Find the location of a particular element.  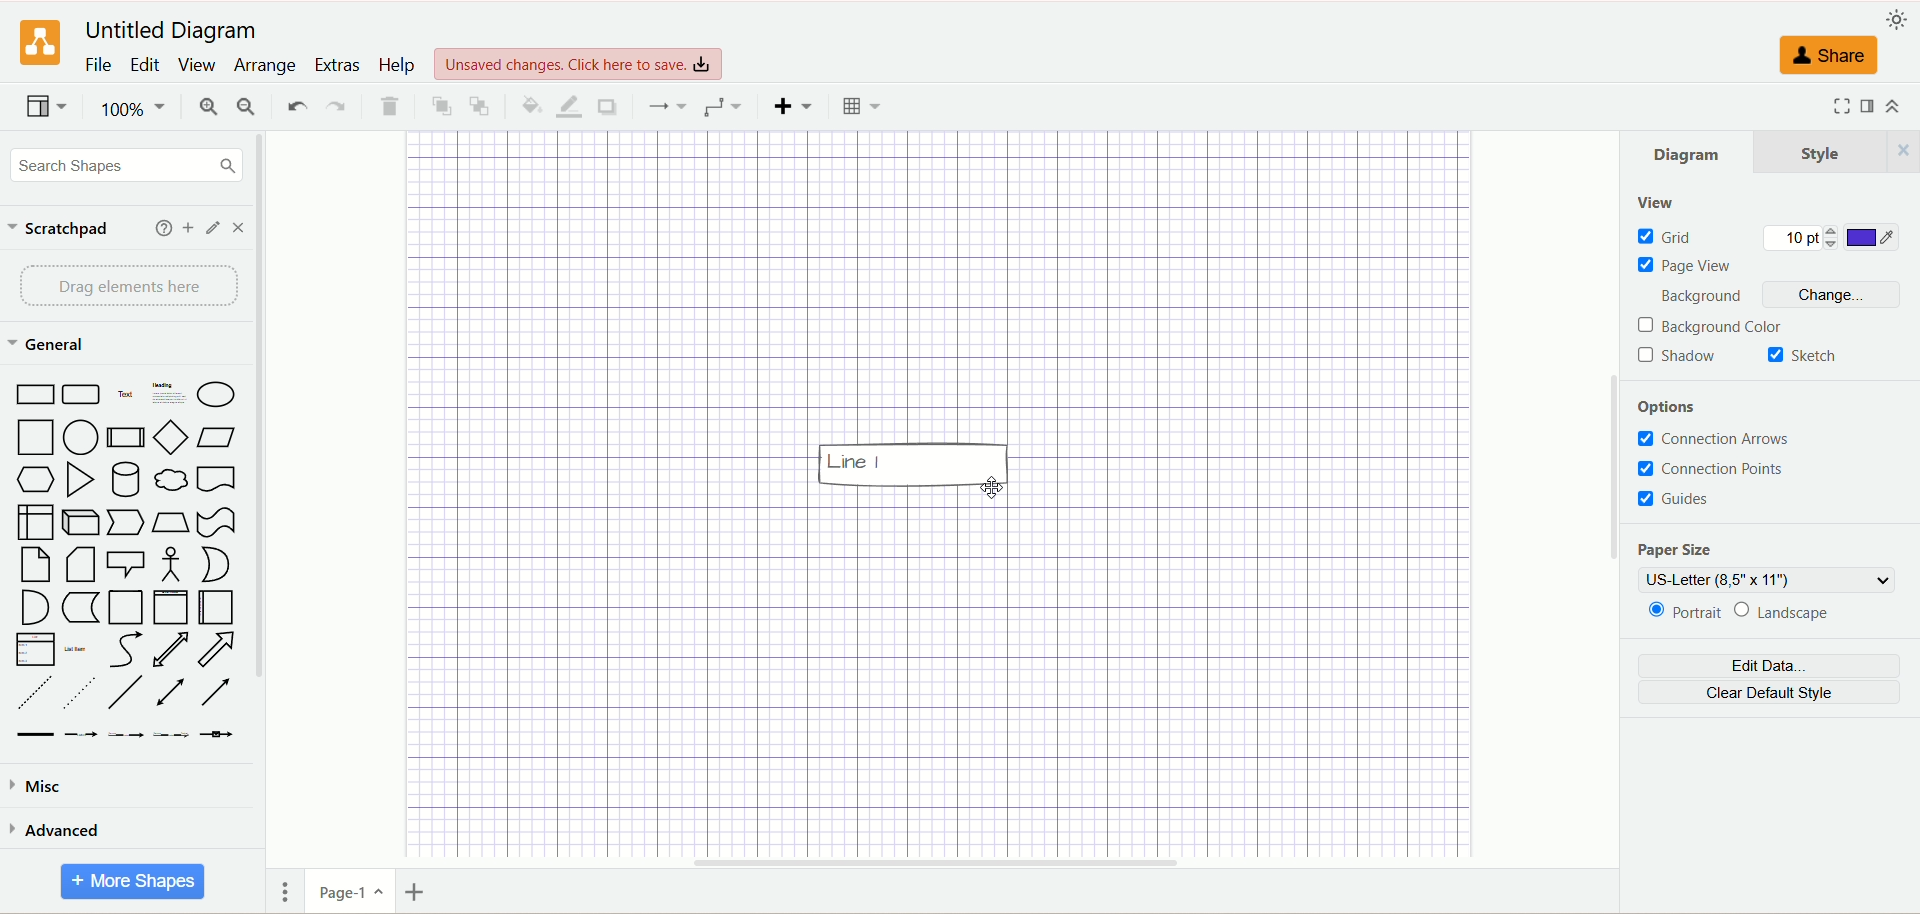

edit is located at coordinates (143, 65).